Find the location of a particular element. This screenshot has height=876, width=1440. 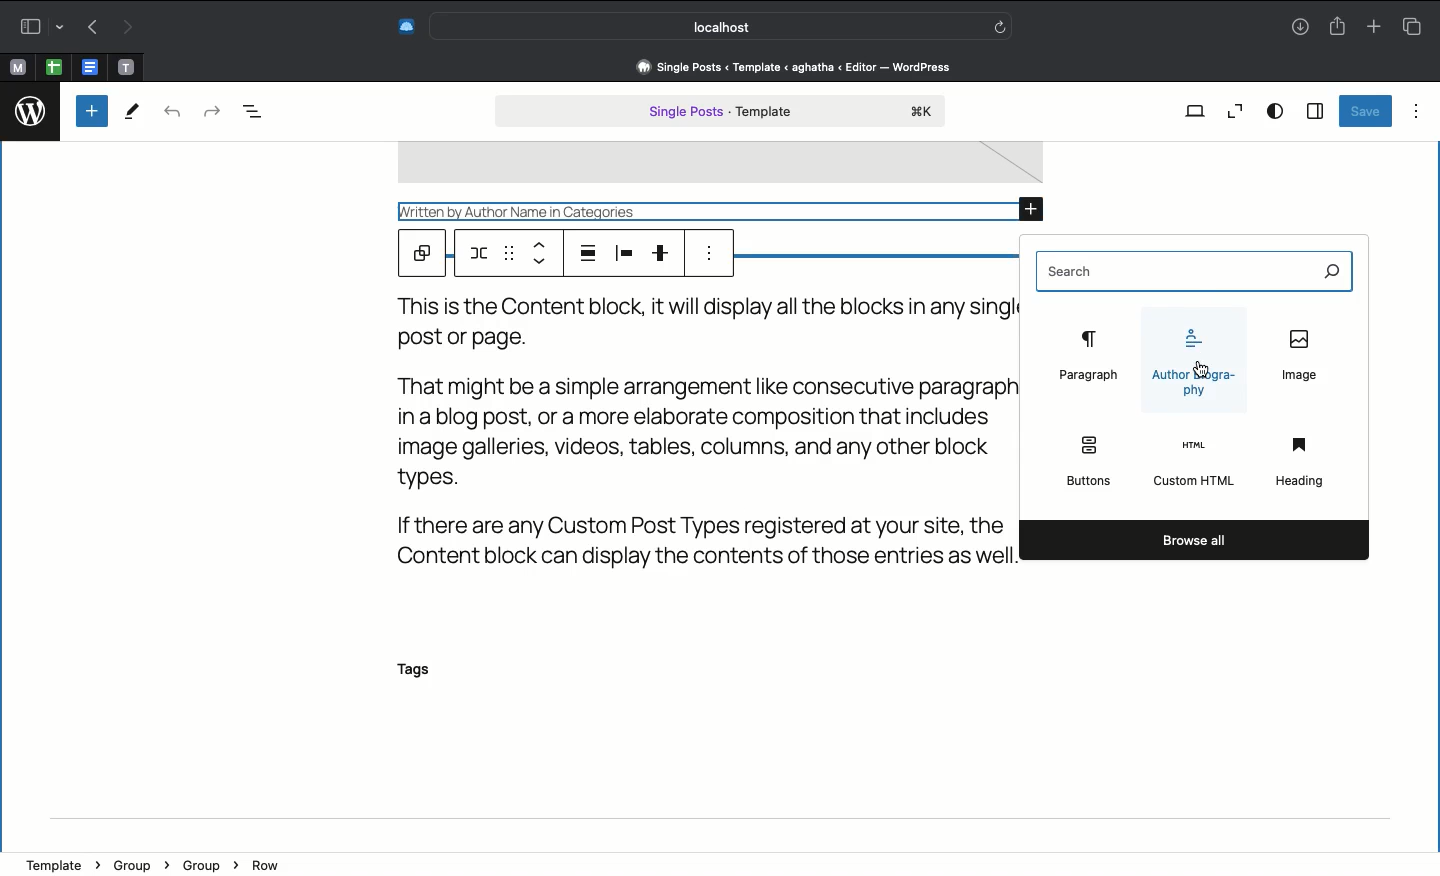

Author biography is located at coordinates (1194, 365).